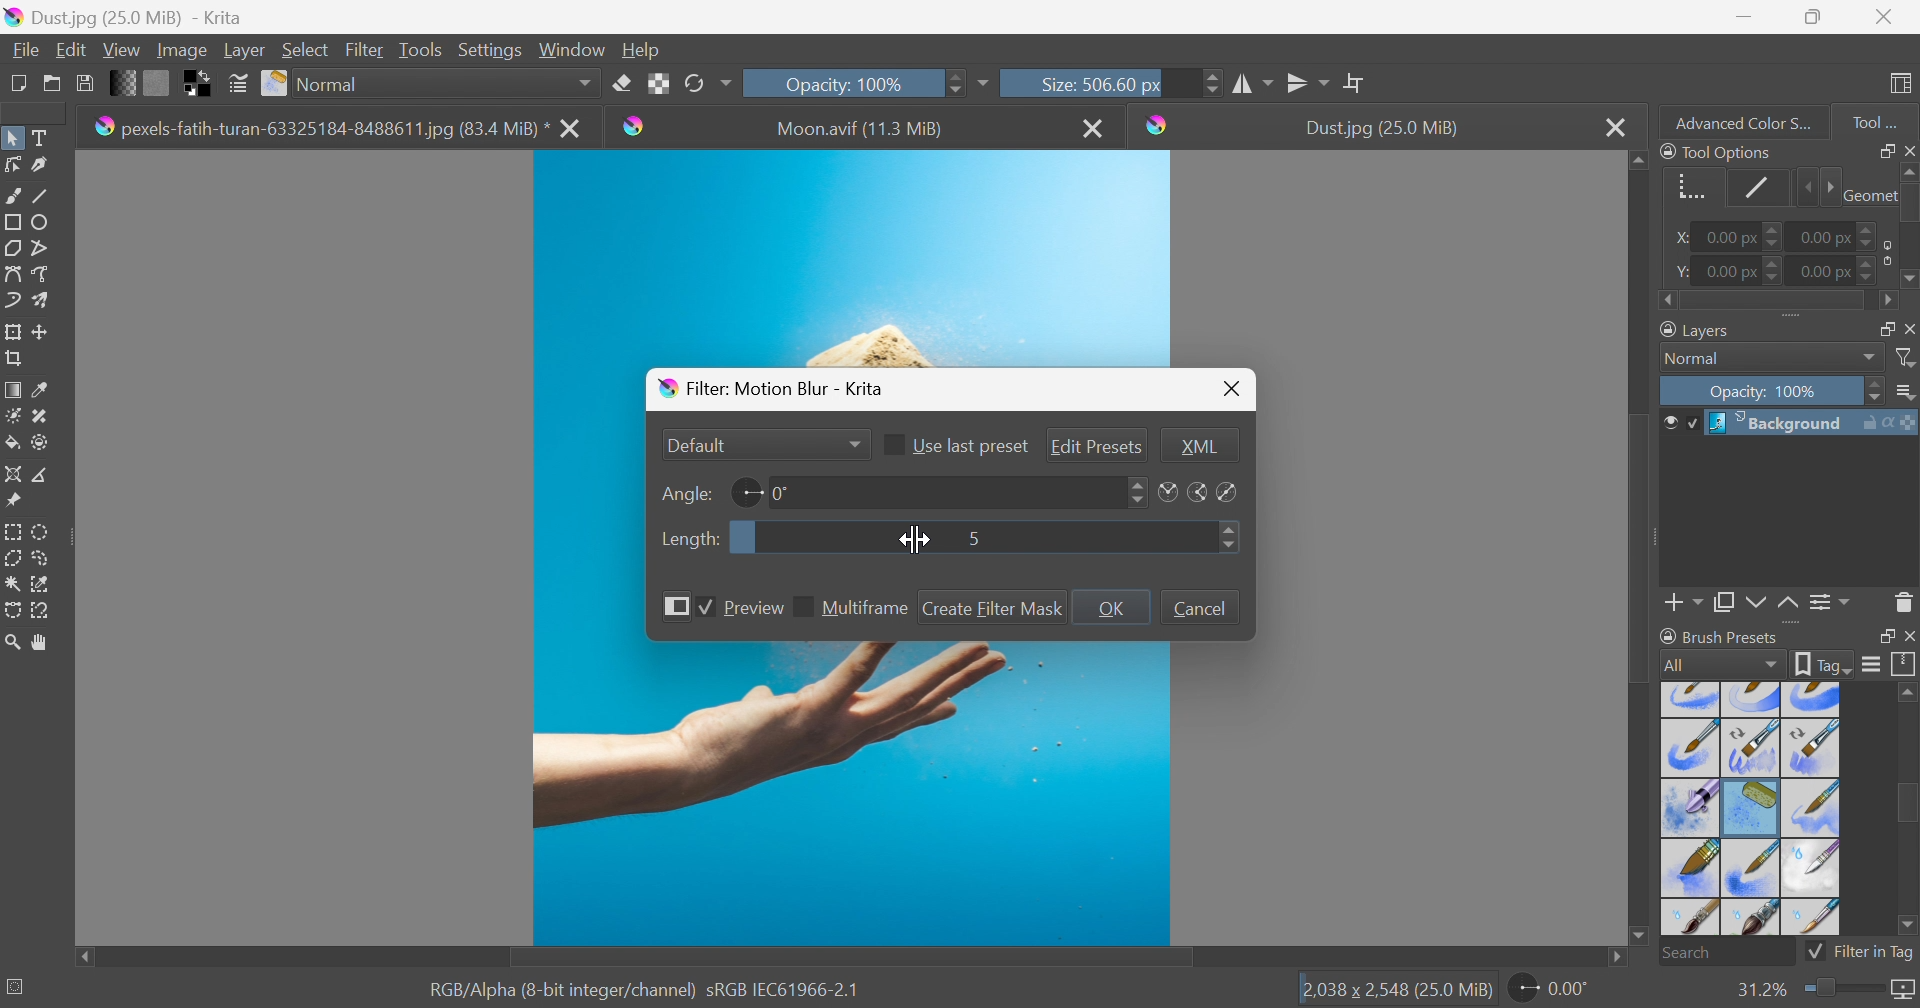 The image size is (1920, 1008). I want to click on Choose brush preset, so click(276, 84).